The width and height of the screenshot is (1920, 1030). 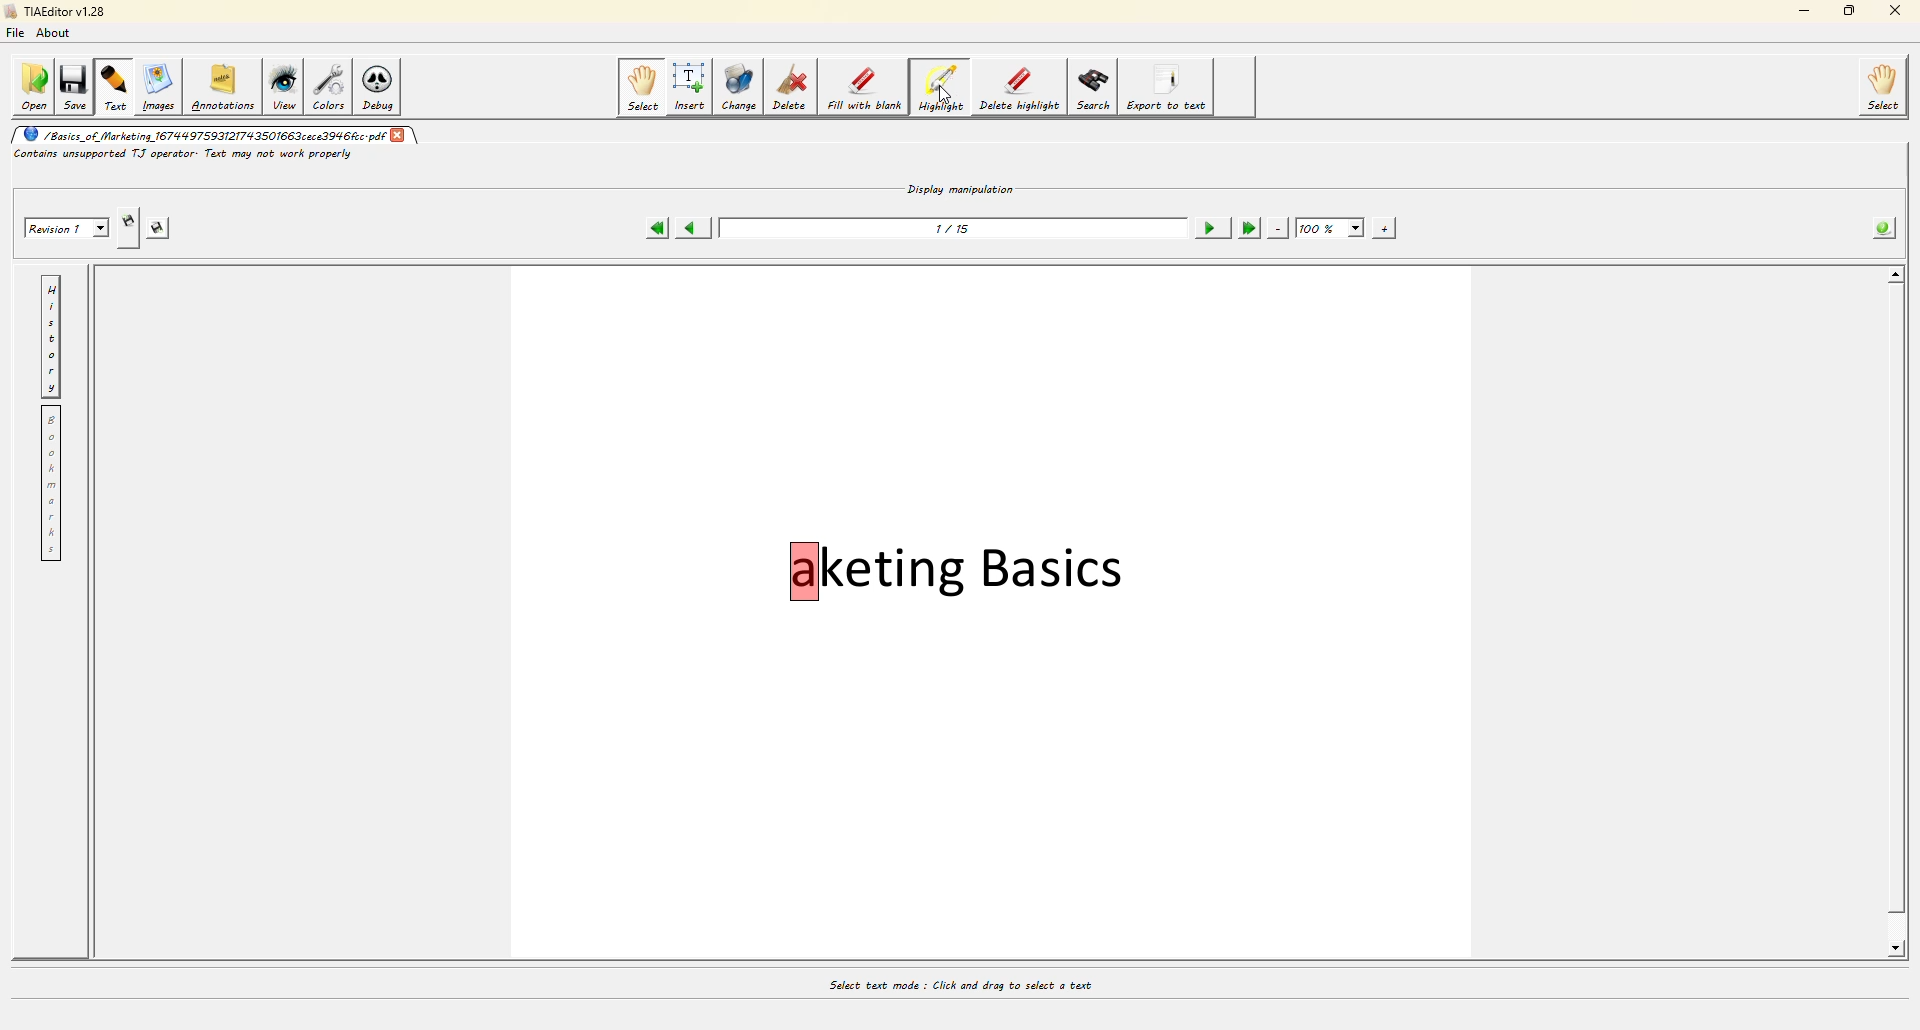 I want to click on change, so click(x=737, y=86).